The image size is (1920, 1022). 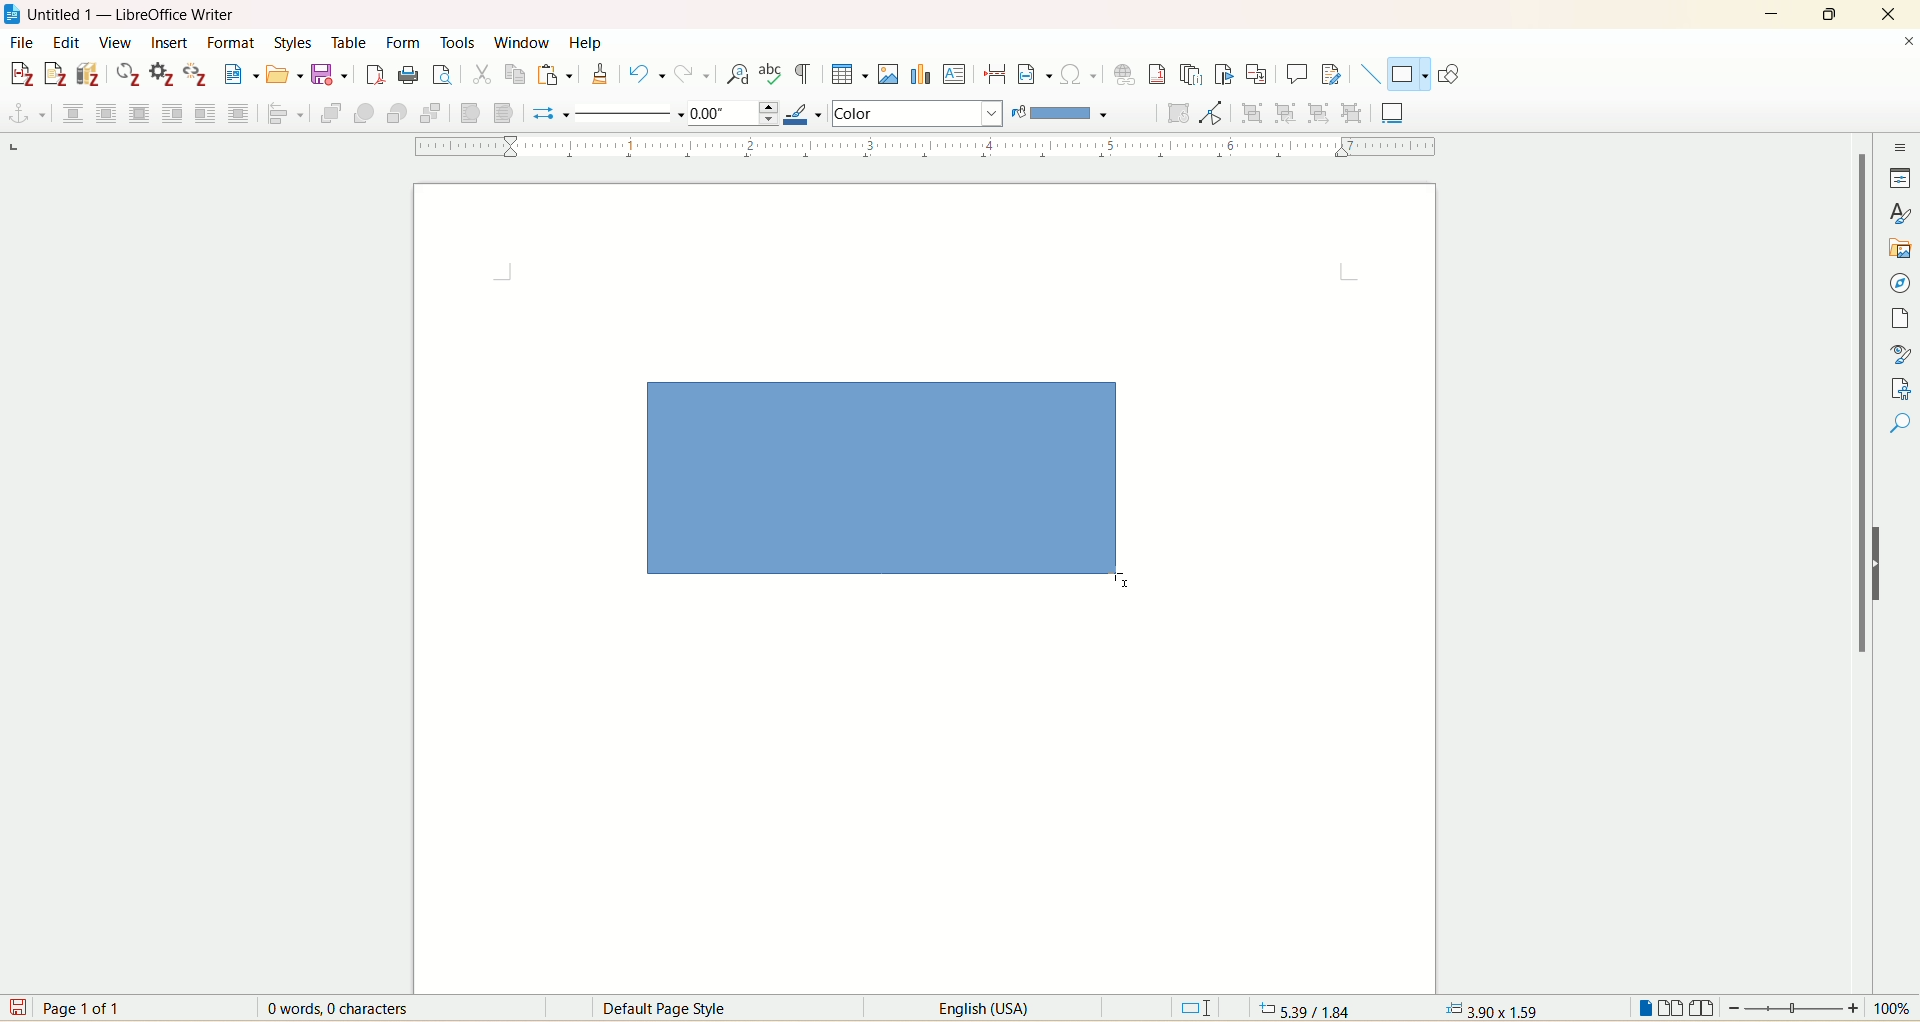 What do you see at coordinates (72, 113) in the screenshot?
I see `none` at bounding box center [72, 113].